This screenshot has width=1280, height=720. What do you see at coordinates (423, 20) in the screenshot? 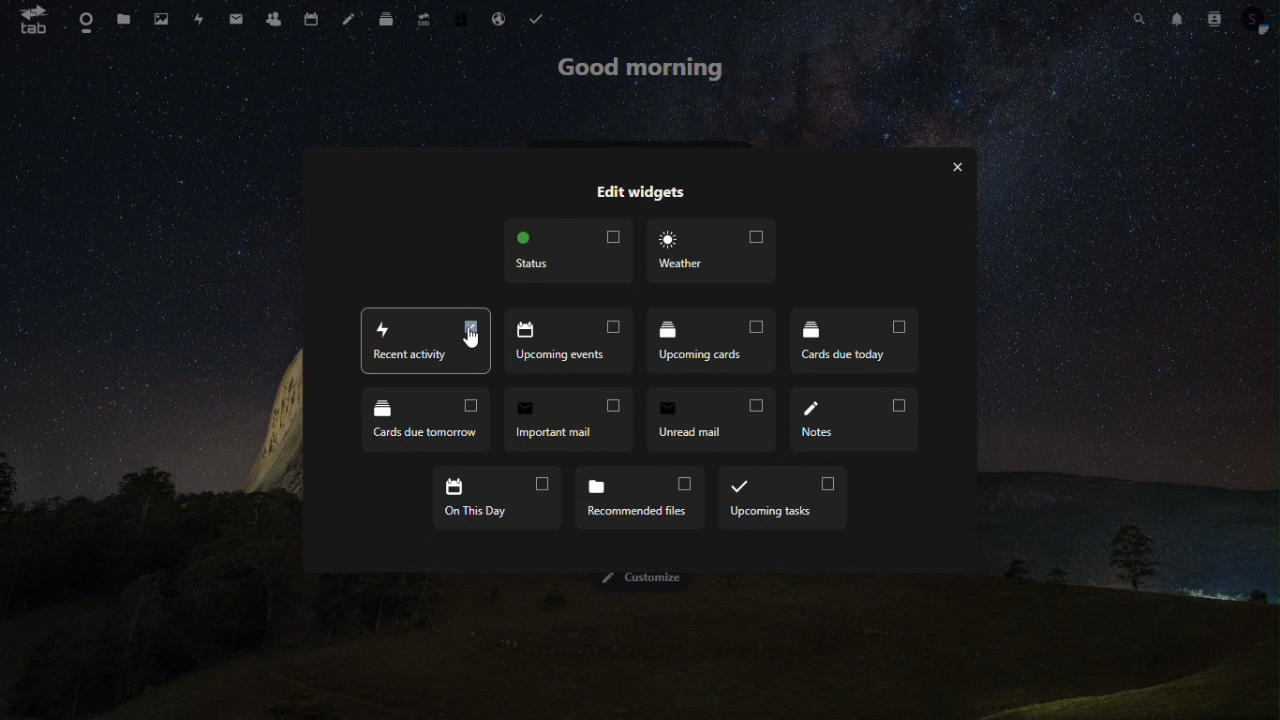
I see `upgrade` at bounding box center [423, 20].